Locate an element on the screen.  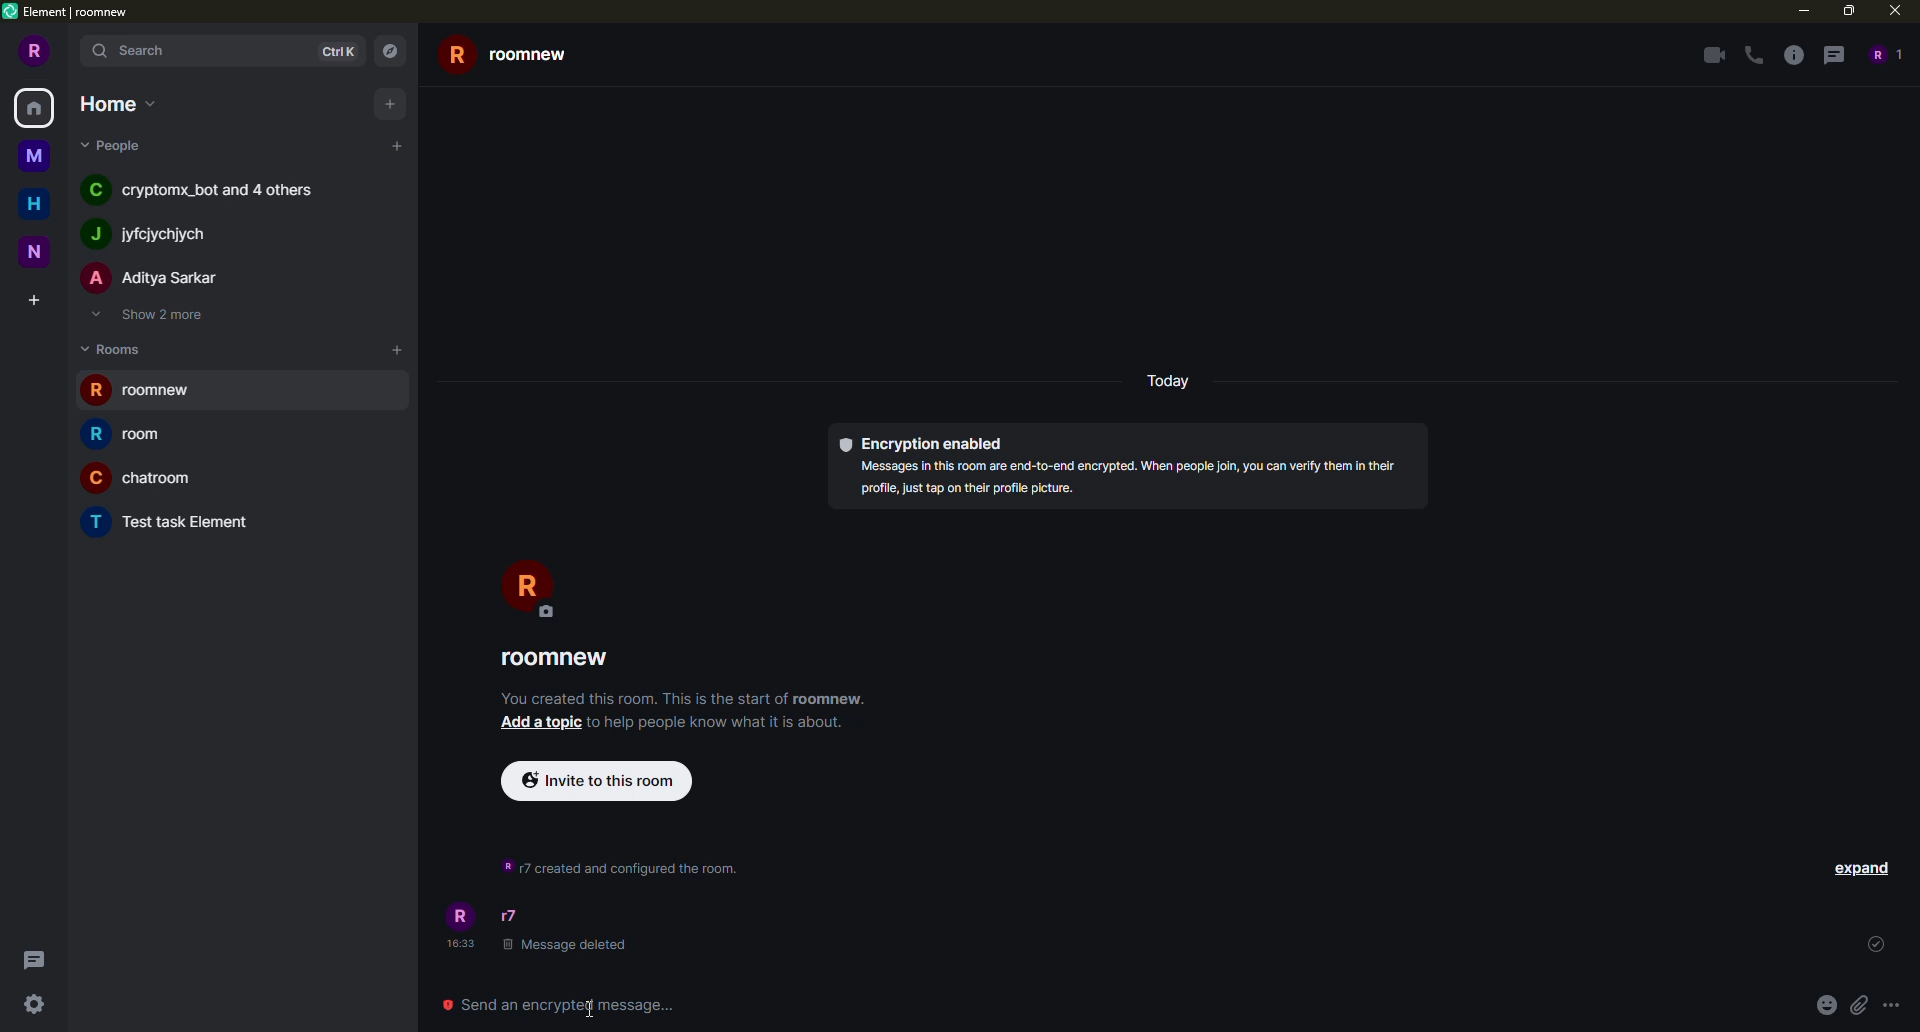
time is located at coordinates (463, 945).